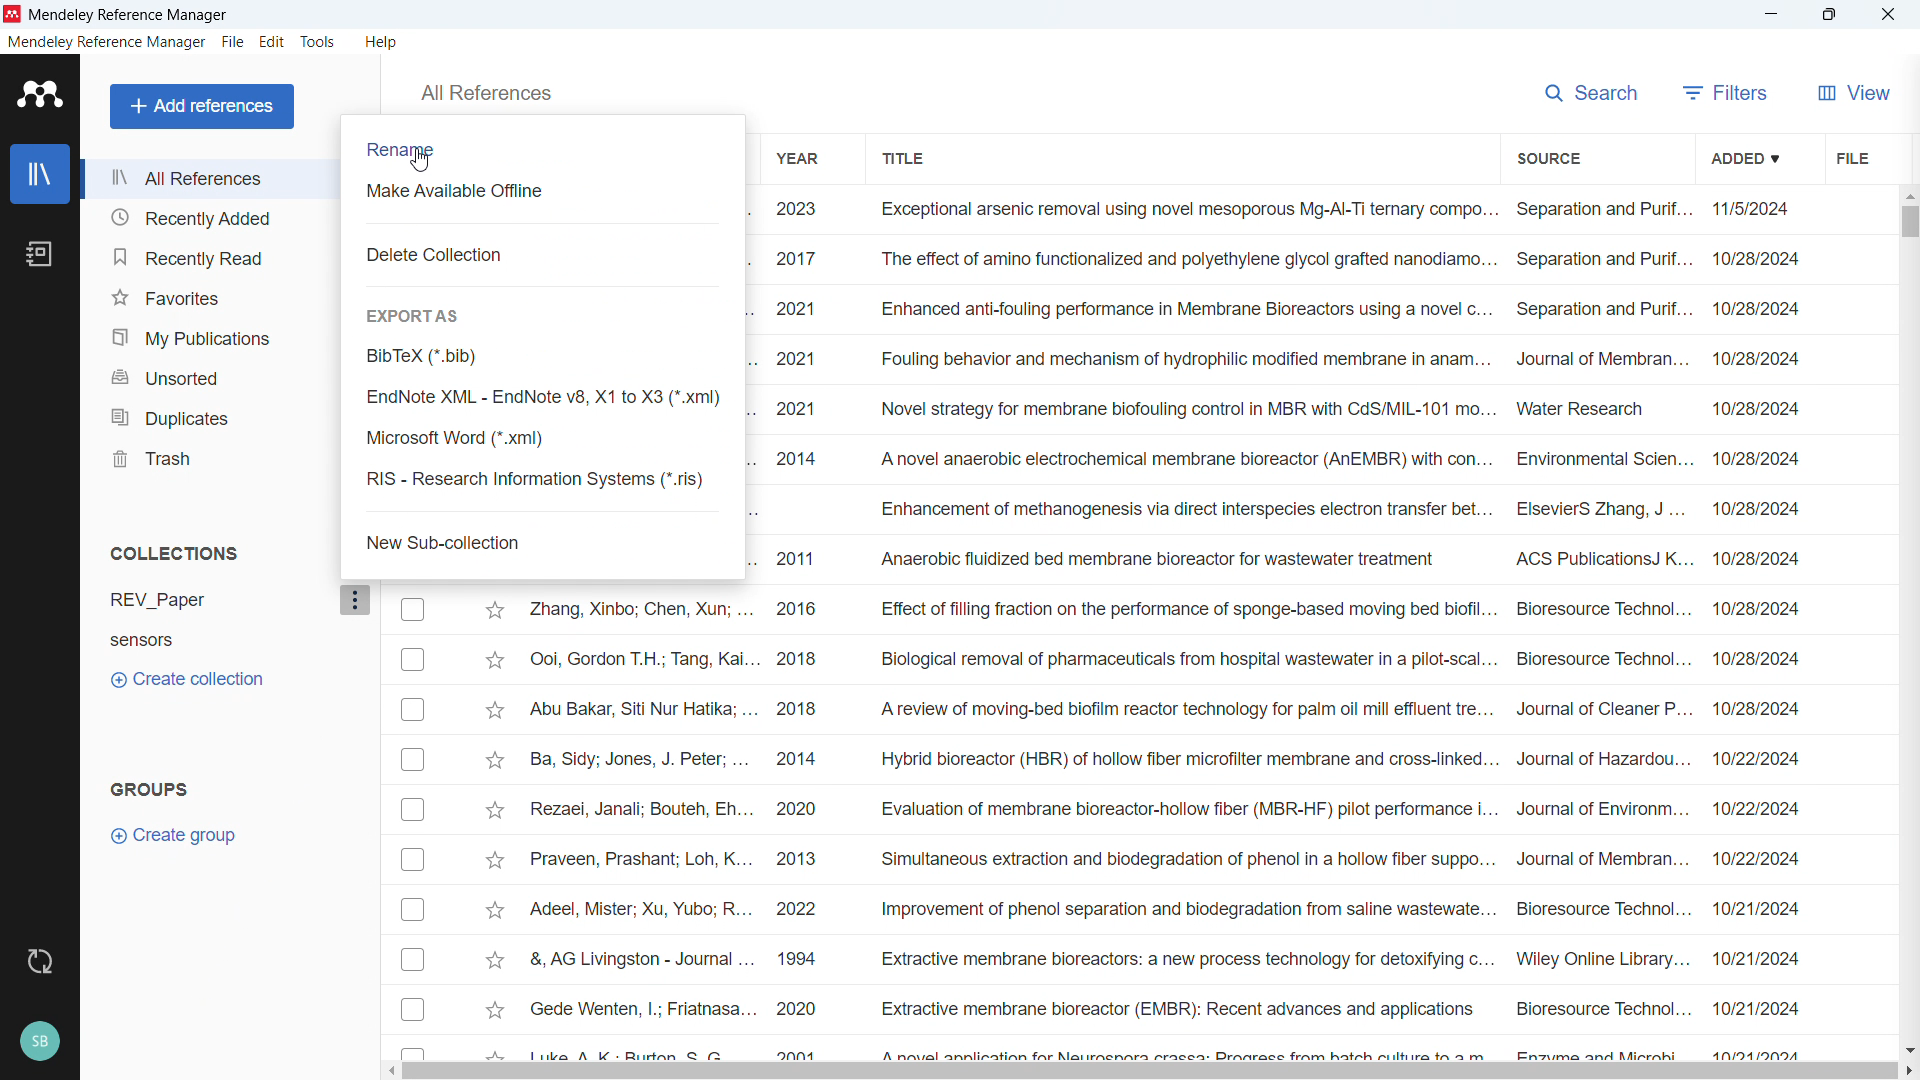 Image resolution: width=1920 pixels, height=1080 pixels. Describe the element at coordinates (1163, 909) in the screenshot. I see `Adeel, Mister; Xu, Yubo; R... 2022 Improvement of phenol separation and biodegradation from saline wastewate... Bioresource Technol... 10/21/2024` at that location.